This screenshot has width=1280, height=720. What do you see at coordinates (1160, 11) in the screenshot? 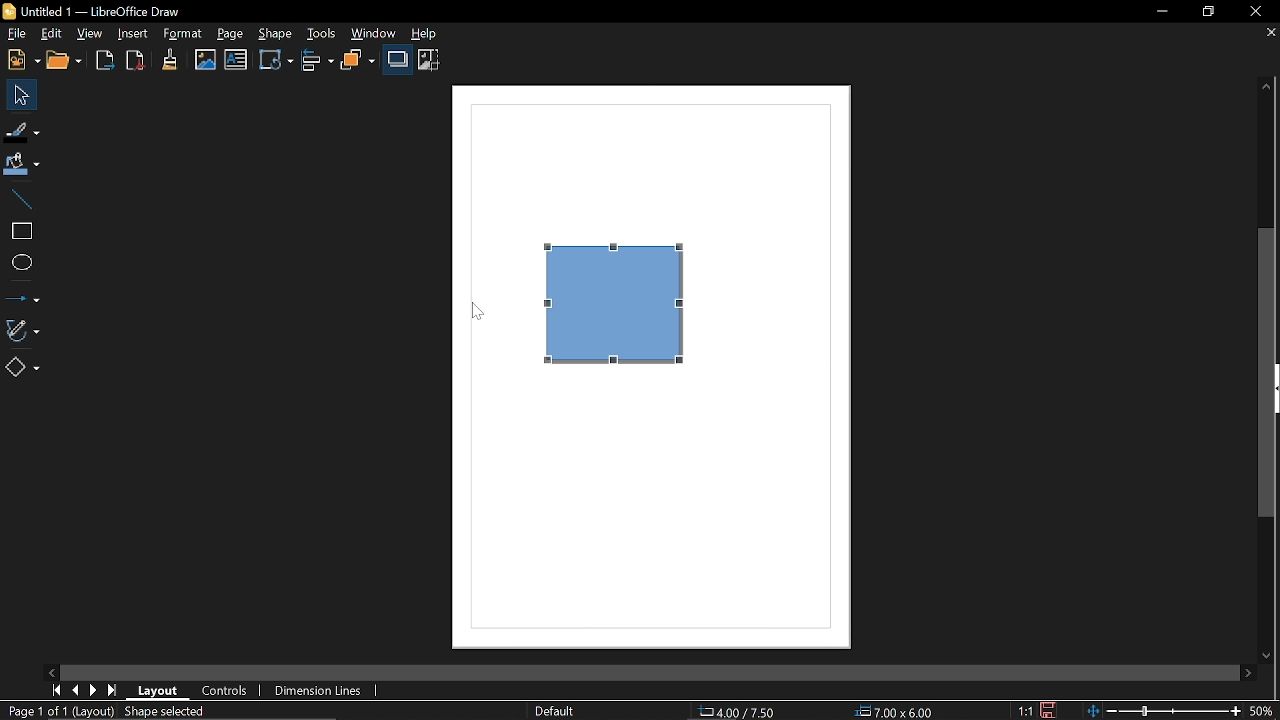
I see `Minimize` at bounding box center [1160, 11].